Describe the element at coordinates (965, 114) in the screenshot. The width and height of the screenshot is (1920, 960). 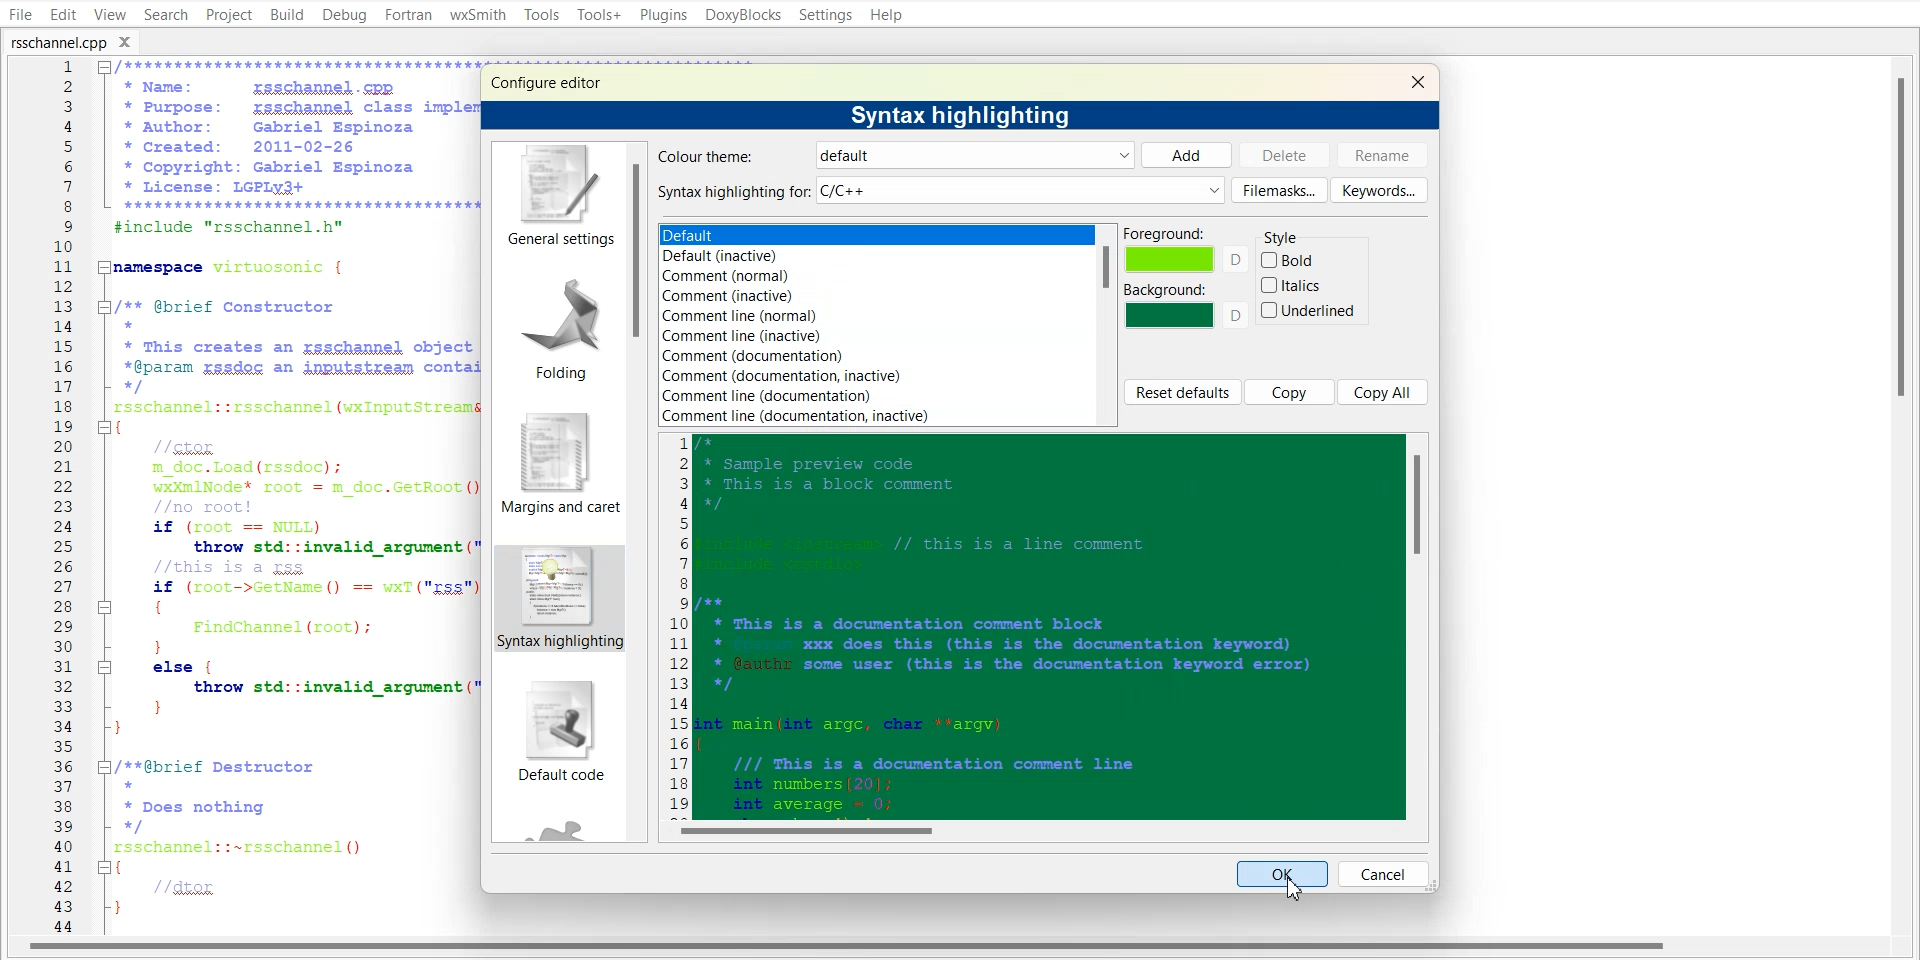
I see `Syntax highlighting` at that location.